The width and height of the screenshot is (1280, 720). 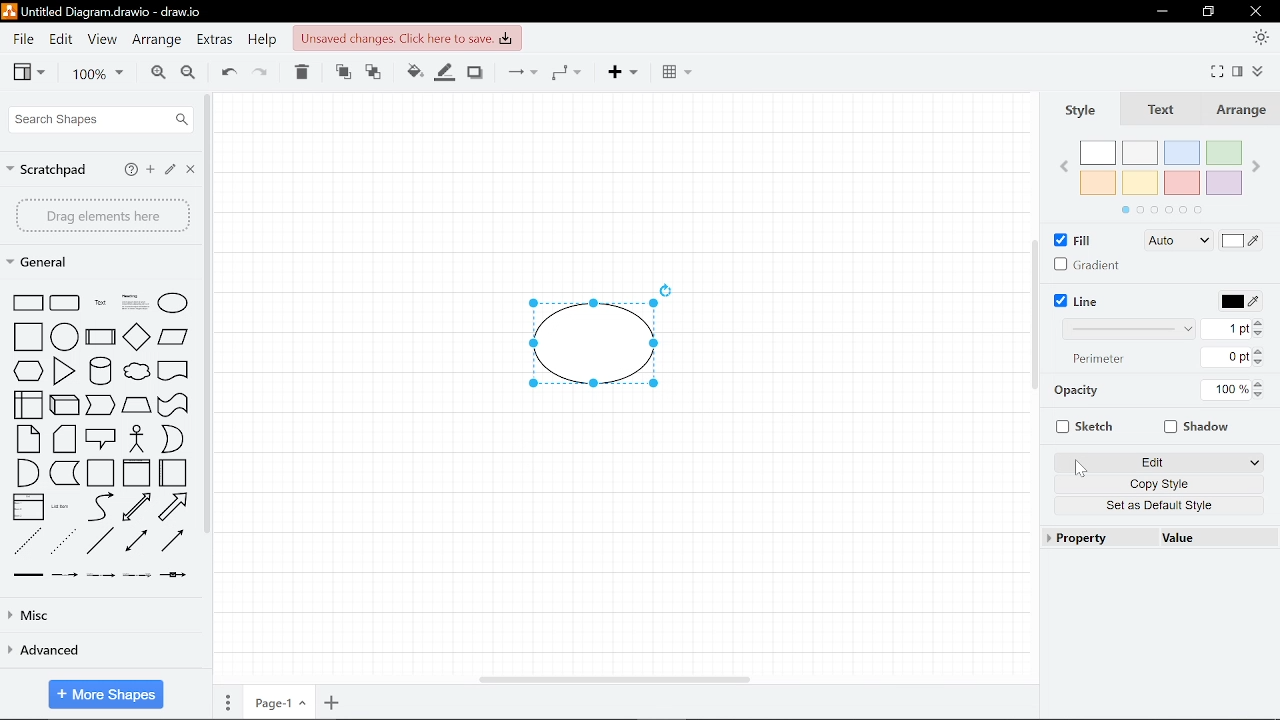 What do you see at coordinates (1093, 538) in the screenshot?
I see `Property` at bounding box center [1093, 538].